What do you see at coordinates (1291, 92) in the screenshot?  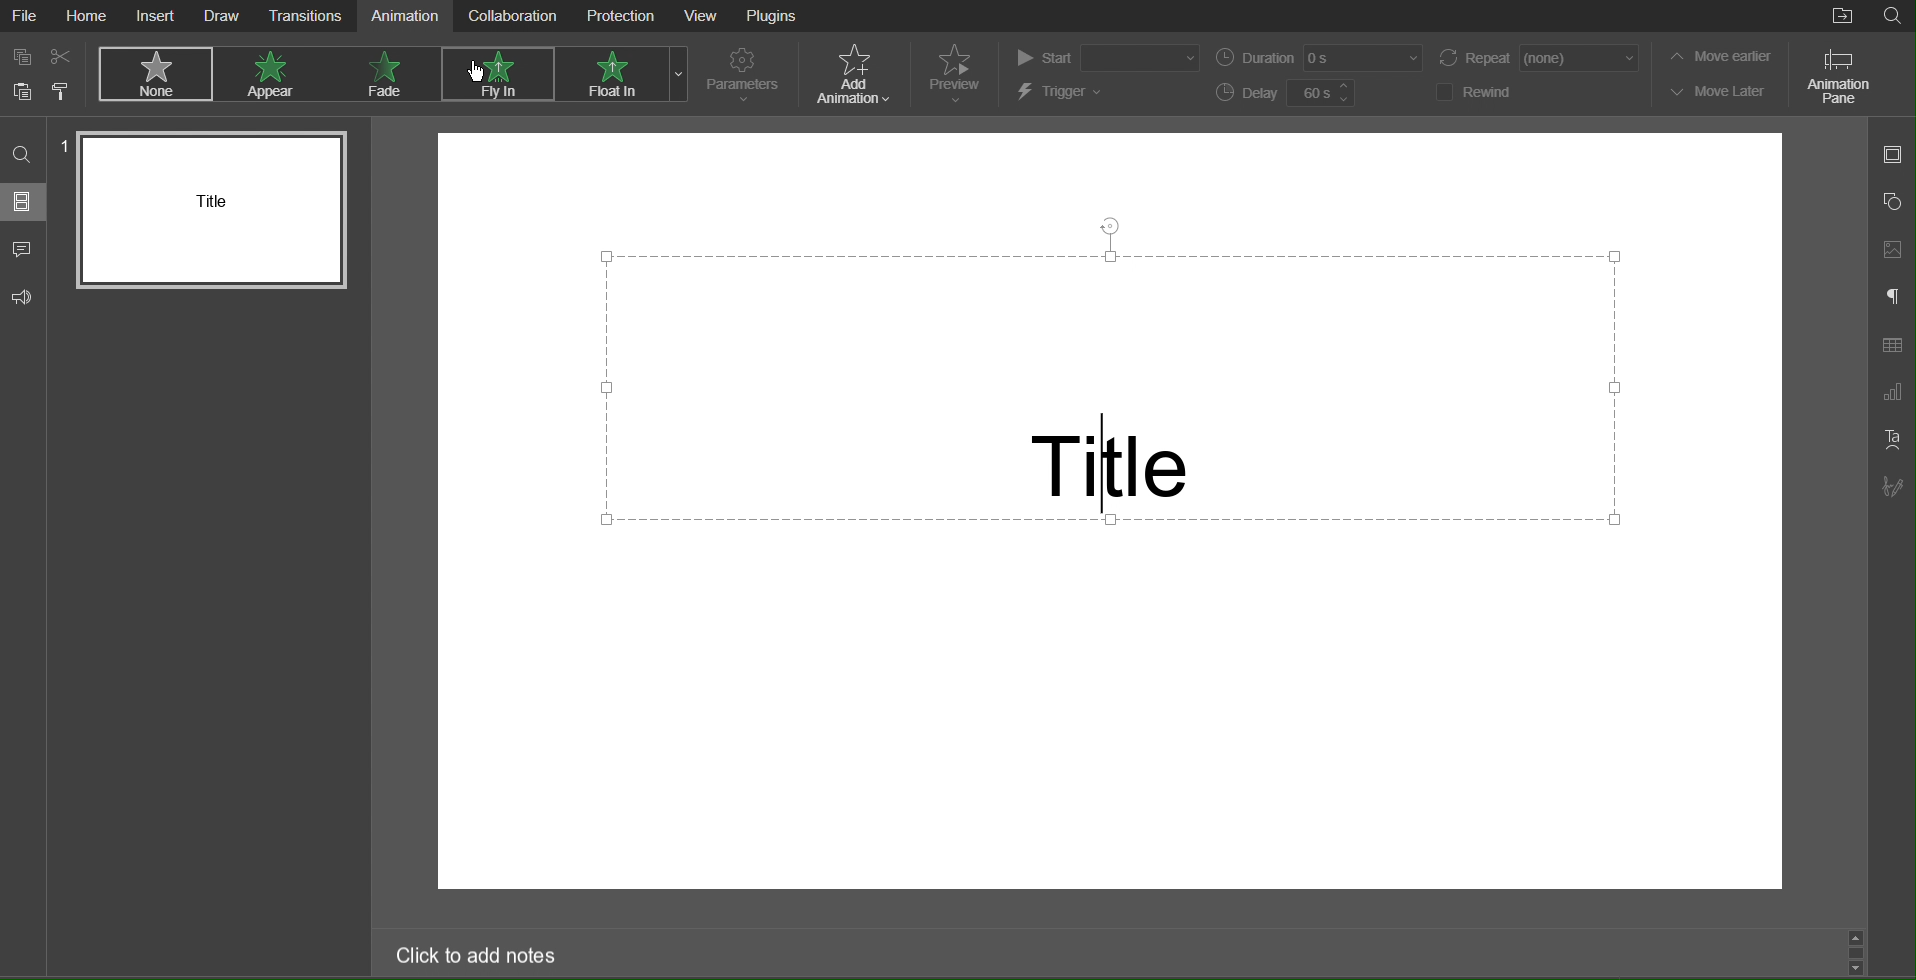 I see `Delay` at bounding box center [1291, 92].